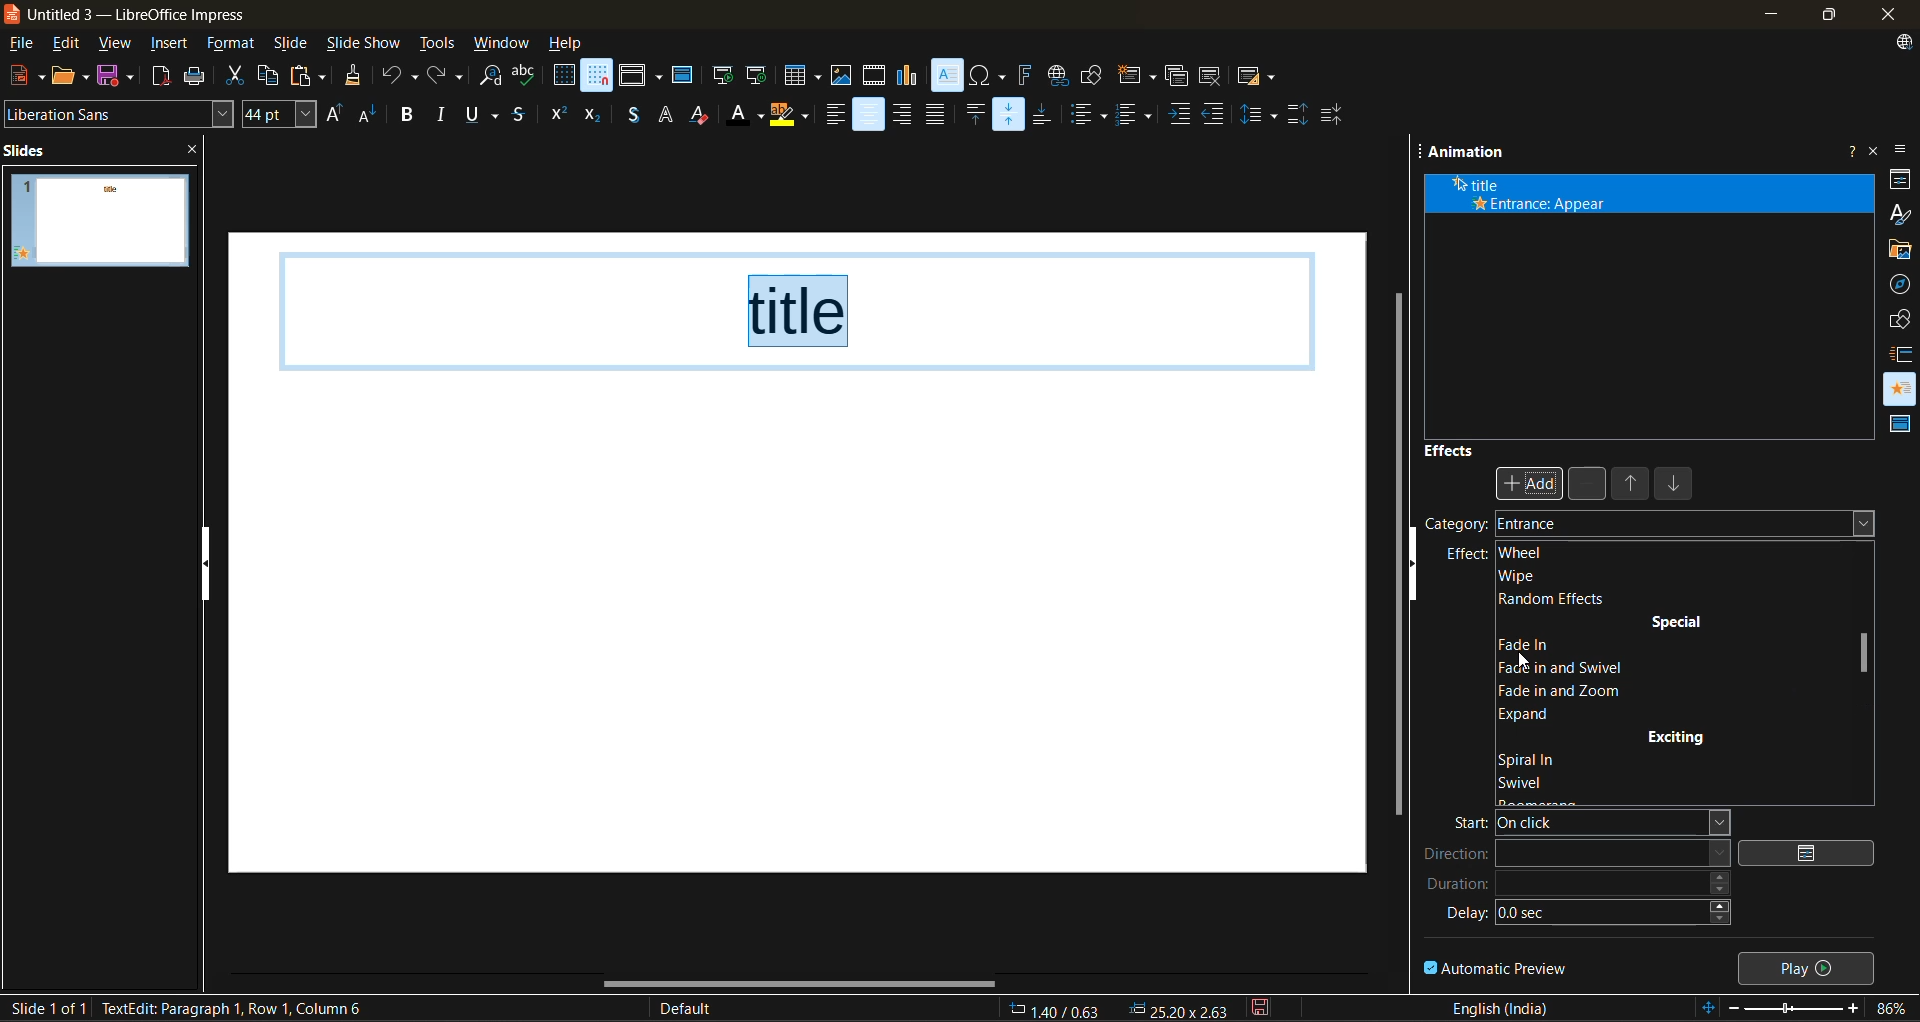 This screenshot has height=1022, width=1920. What do you see at coordinates (1260, 113) in the screenshot?
I see `set line spacing` at bounding box center [1260, 113].